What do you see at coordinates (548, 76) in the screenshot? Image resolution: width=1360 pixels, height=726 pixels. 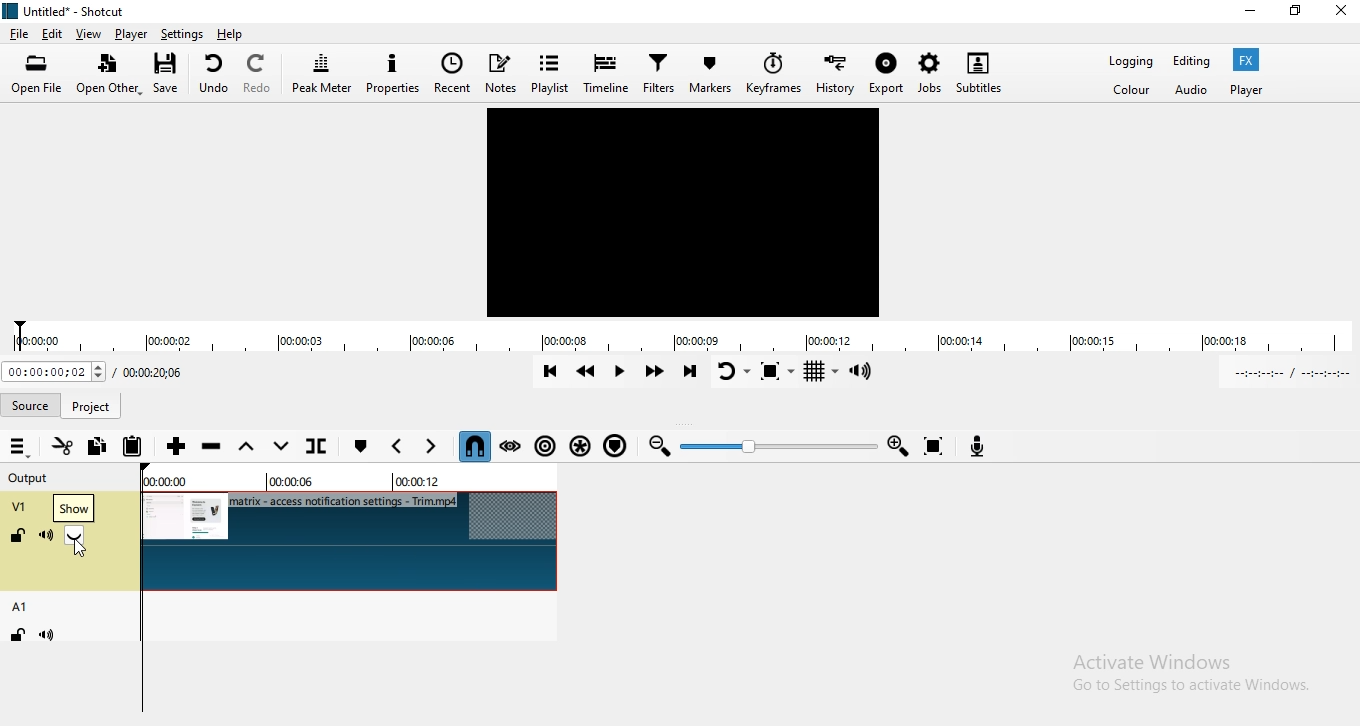 I see `Playlist` at bounding box center [548, 76].